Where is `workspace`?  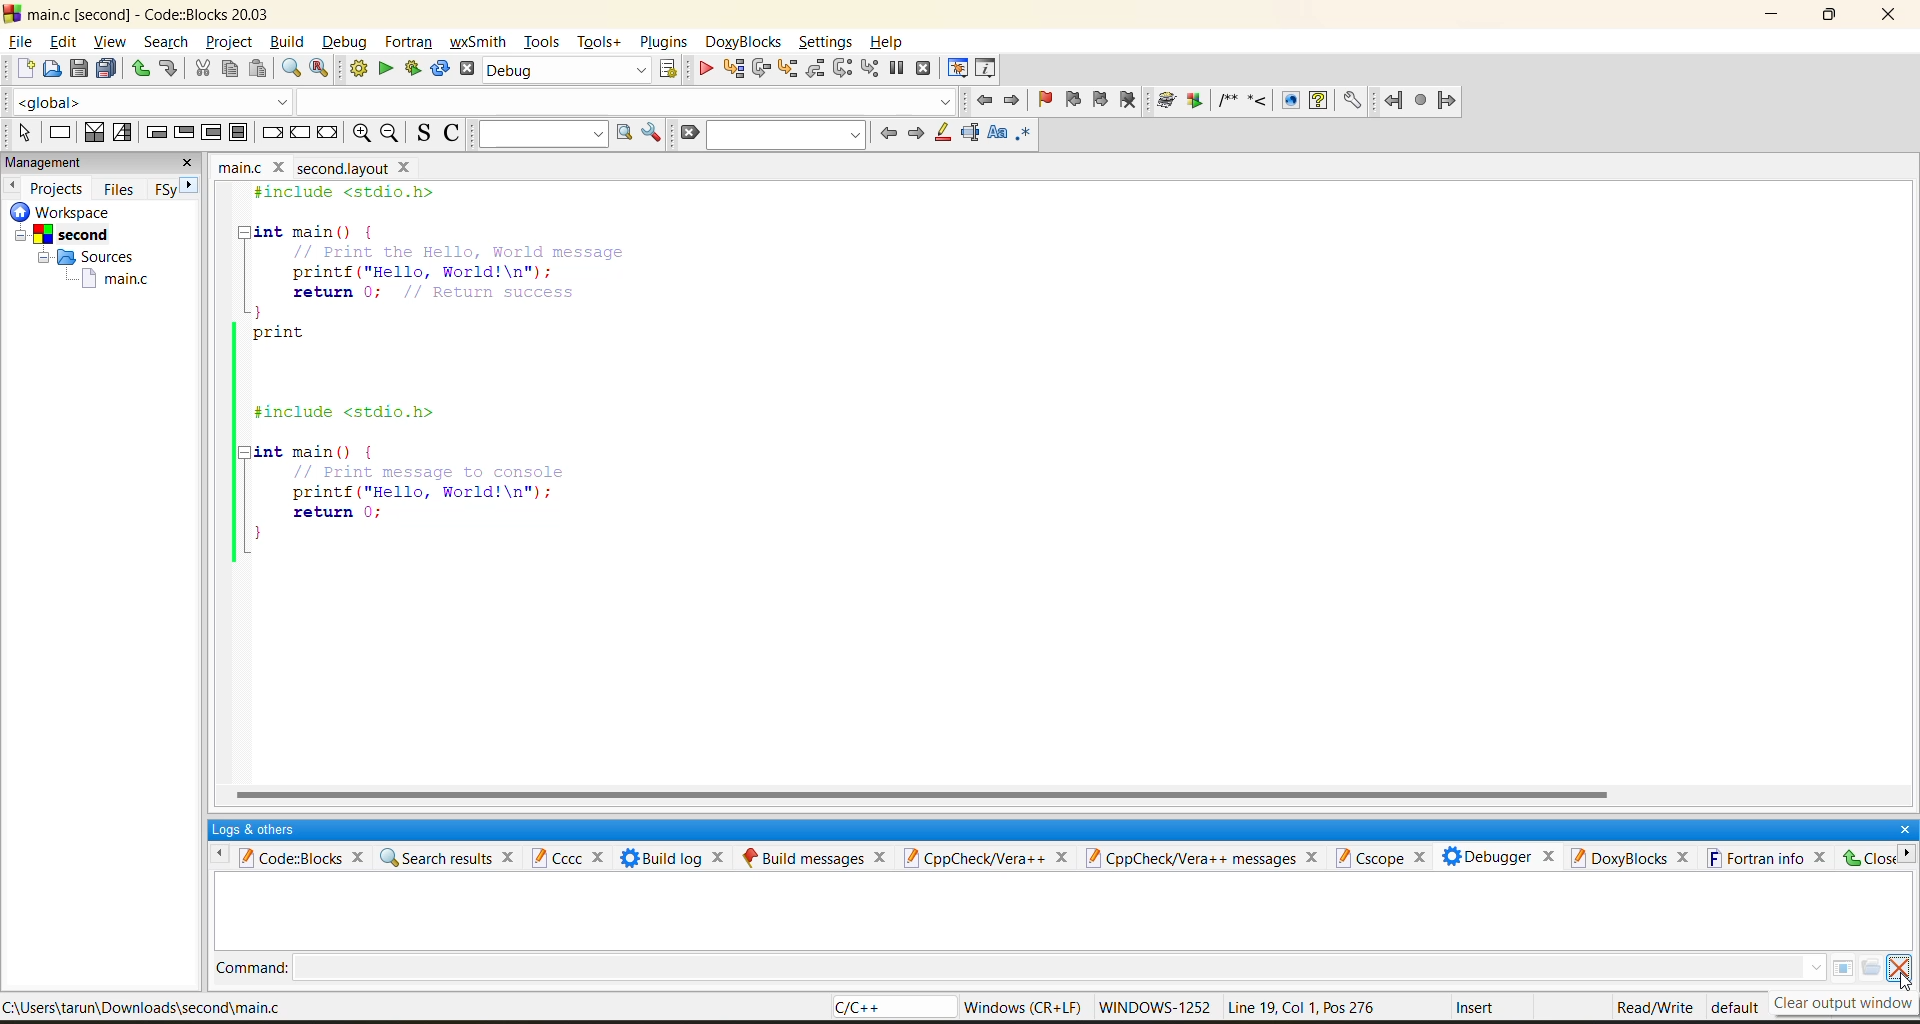 workspace is located at coordinates (96, 254).